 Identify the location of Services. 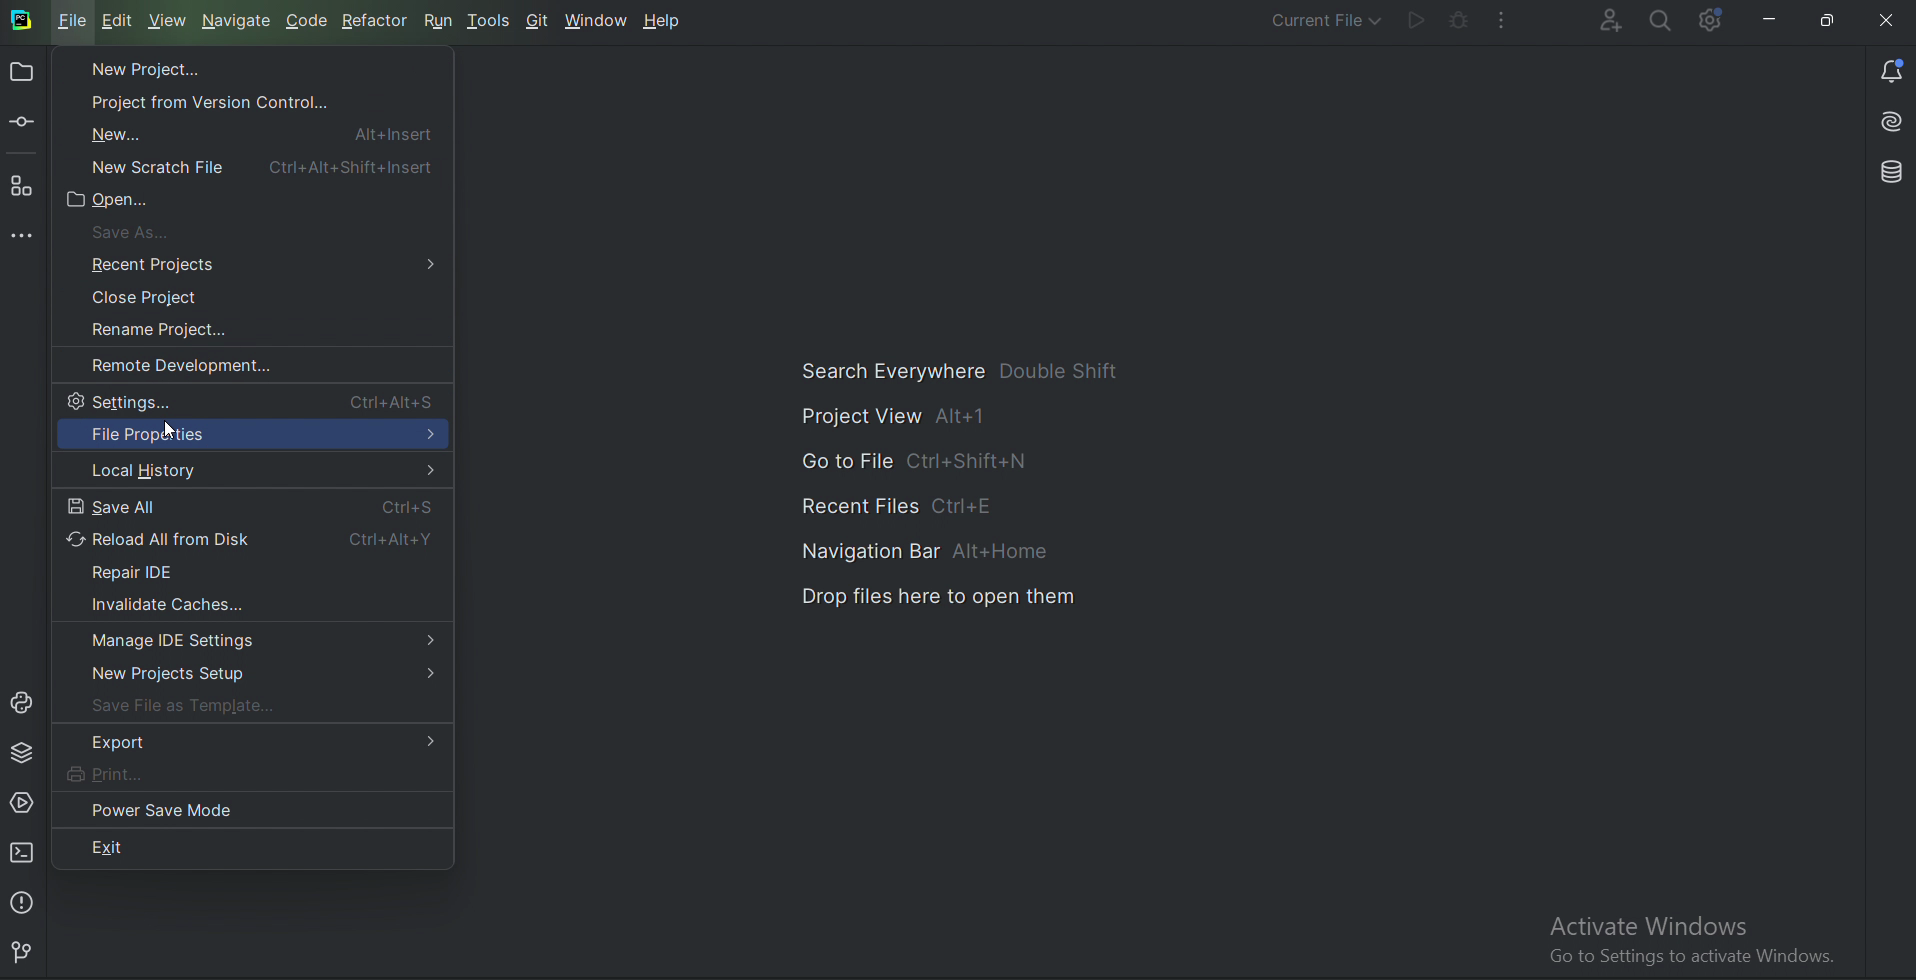
(21, 802).